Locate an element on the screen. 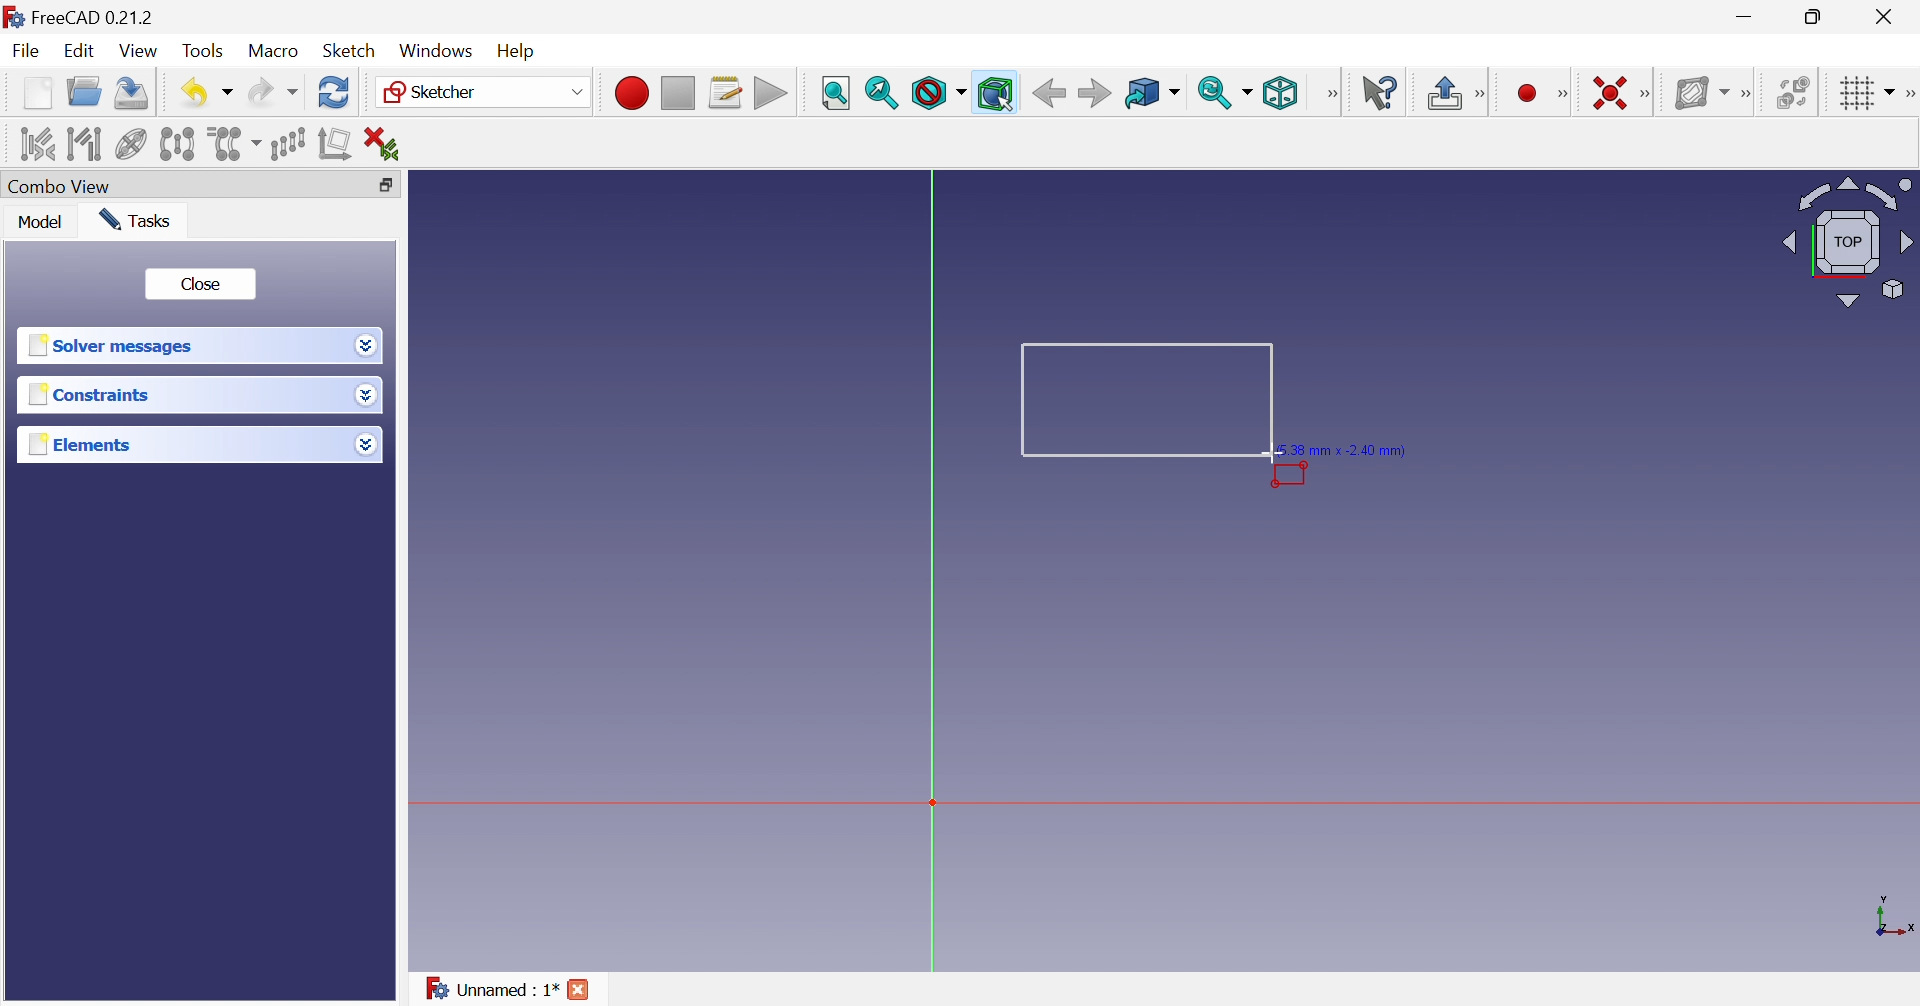  Close is located at coordinates (202, 285).